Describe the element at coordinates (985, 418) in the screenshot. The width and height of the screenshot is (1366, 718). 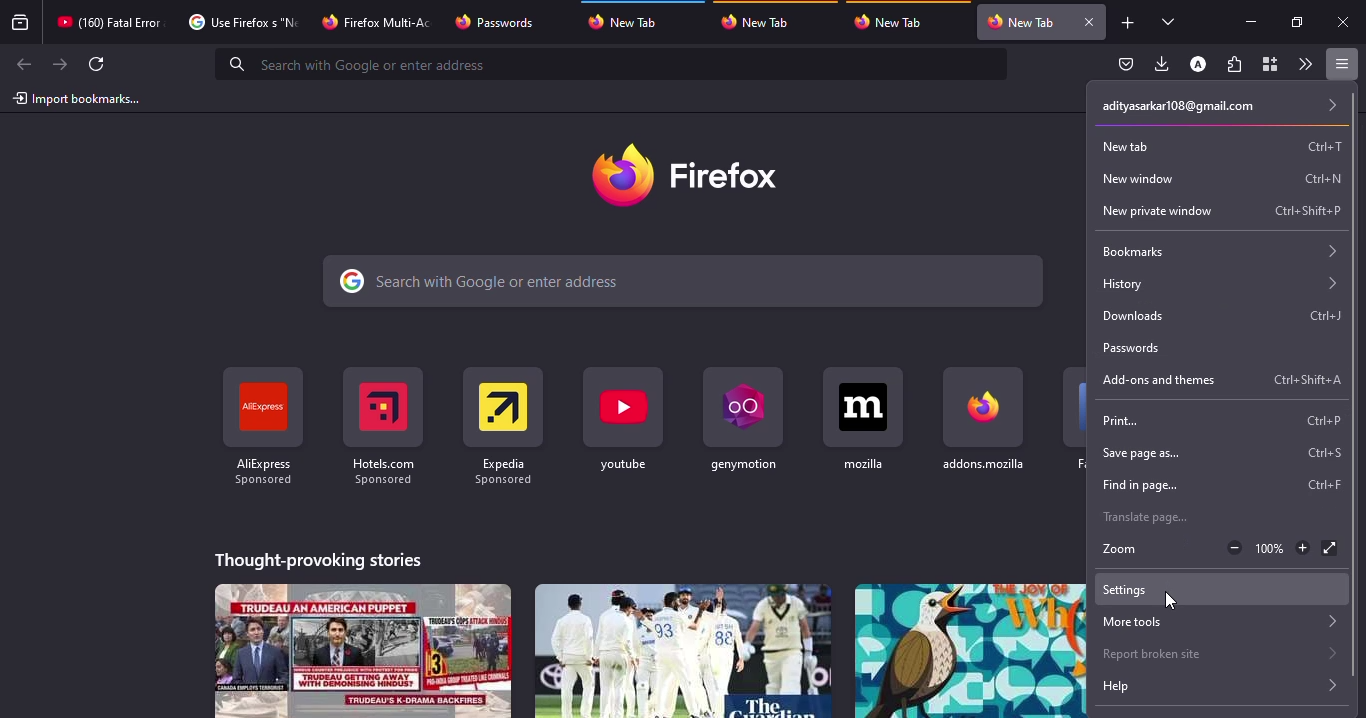
I see `shortcut` at that location.